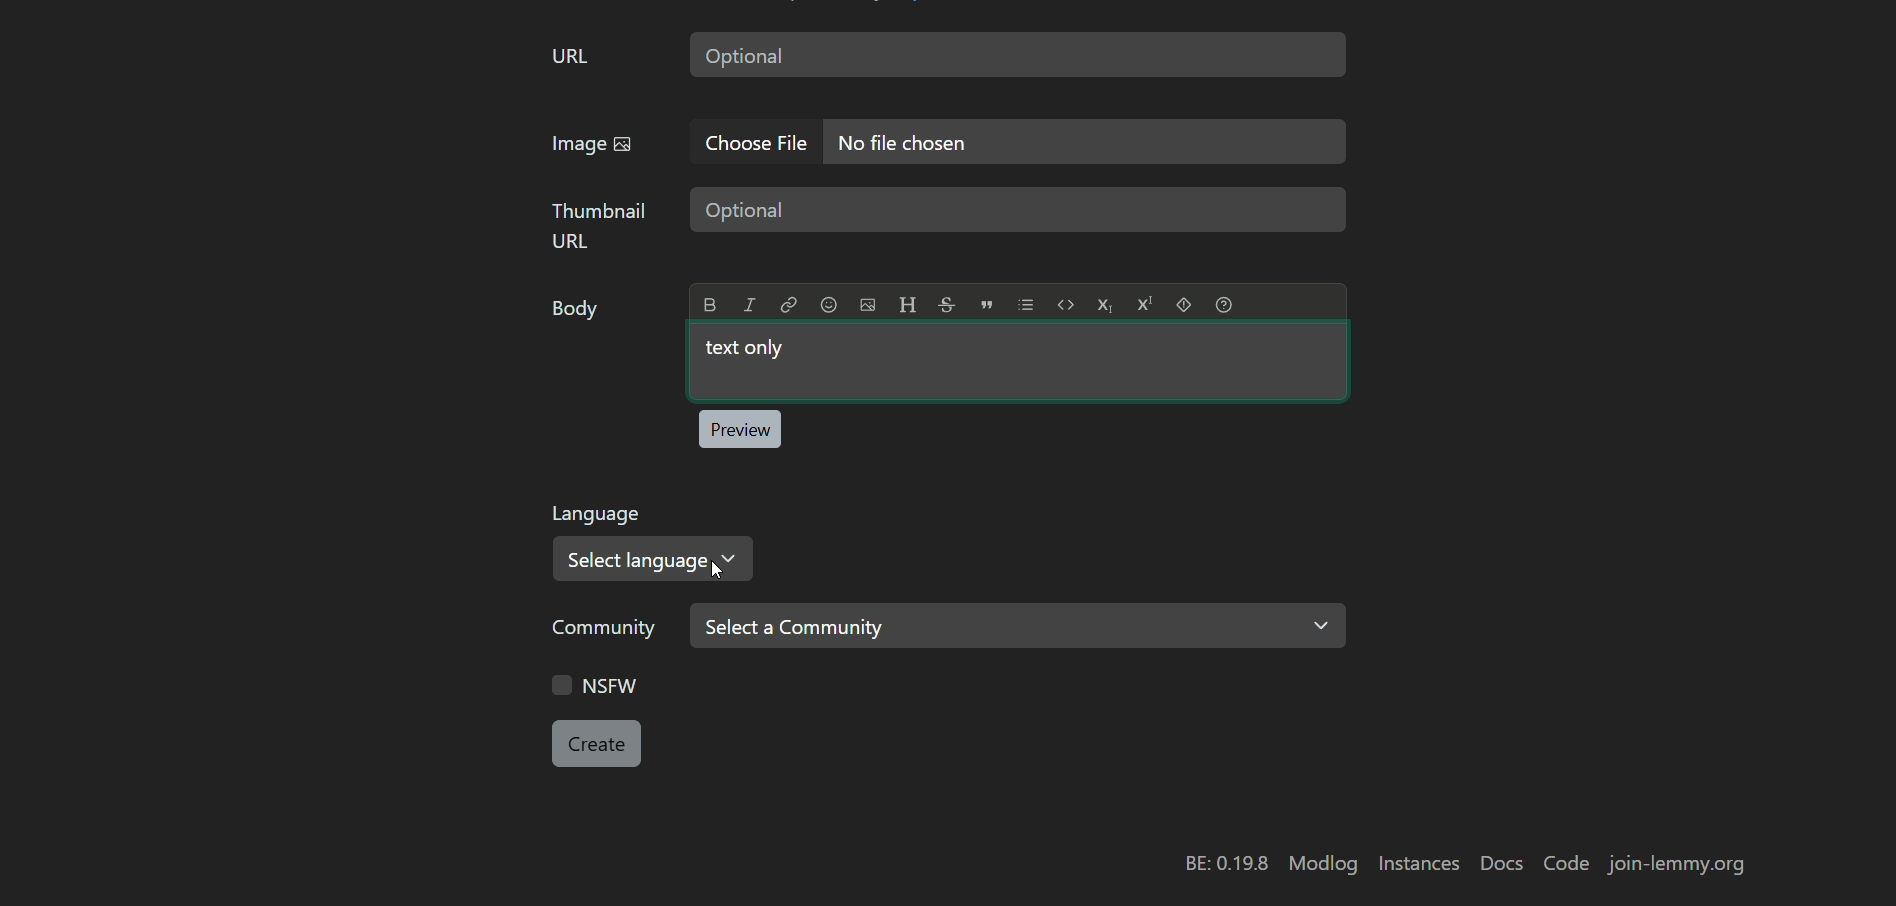 This screenshot has width=1896, height=906. I want to click on Emoji, so click(828, 304).